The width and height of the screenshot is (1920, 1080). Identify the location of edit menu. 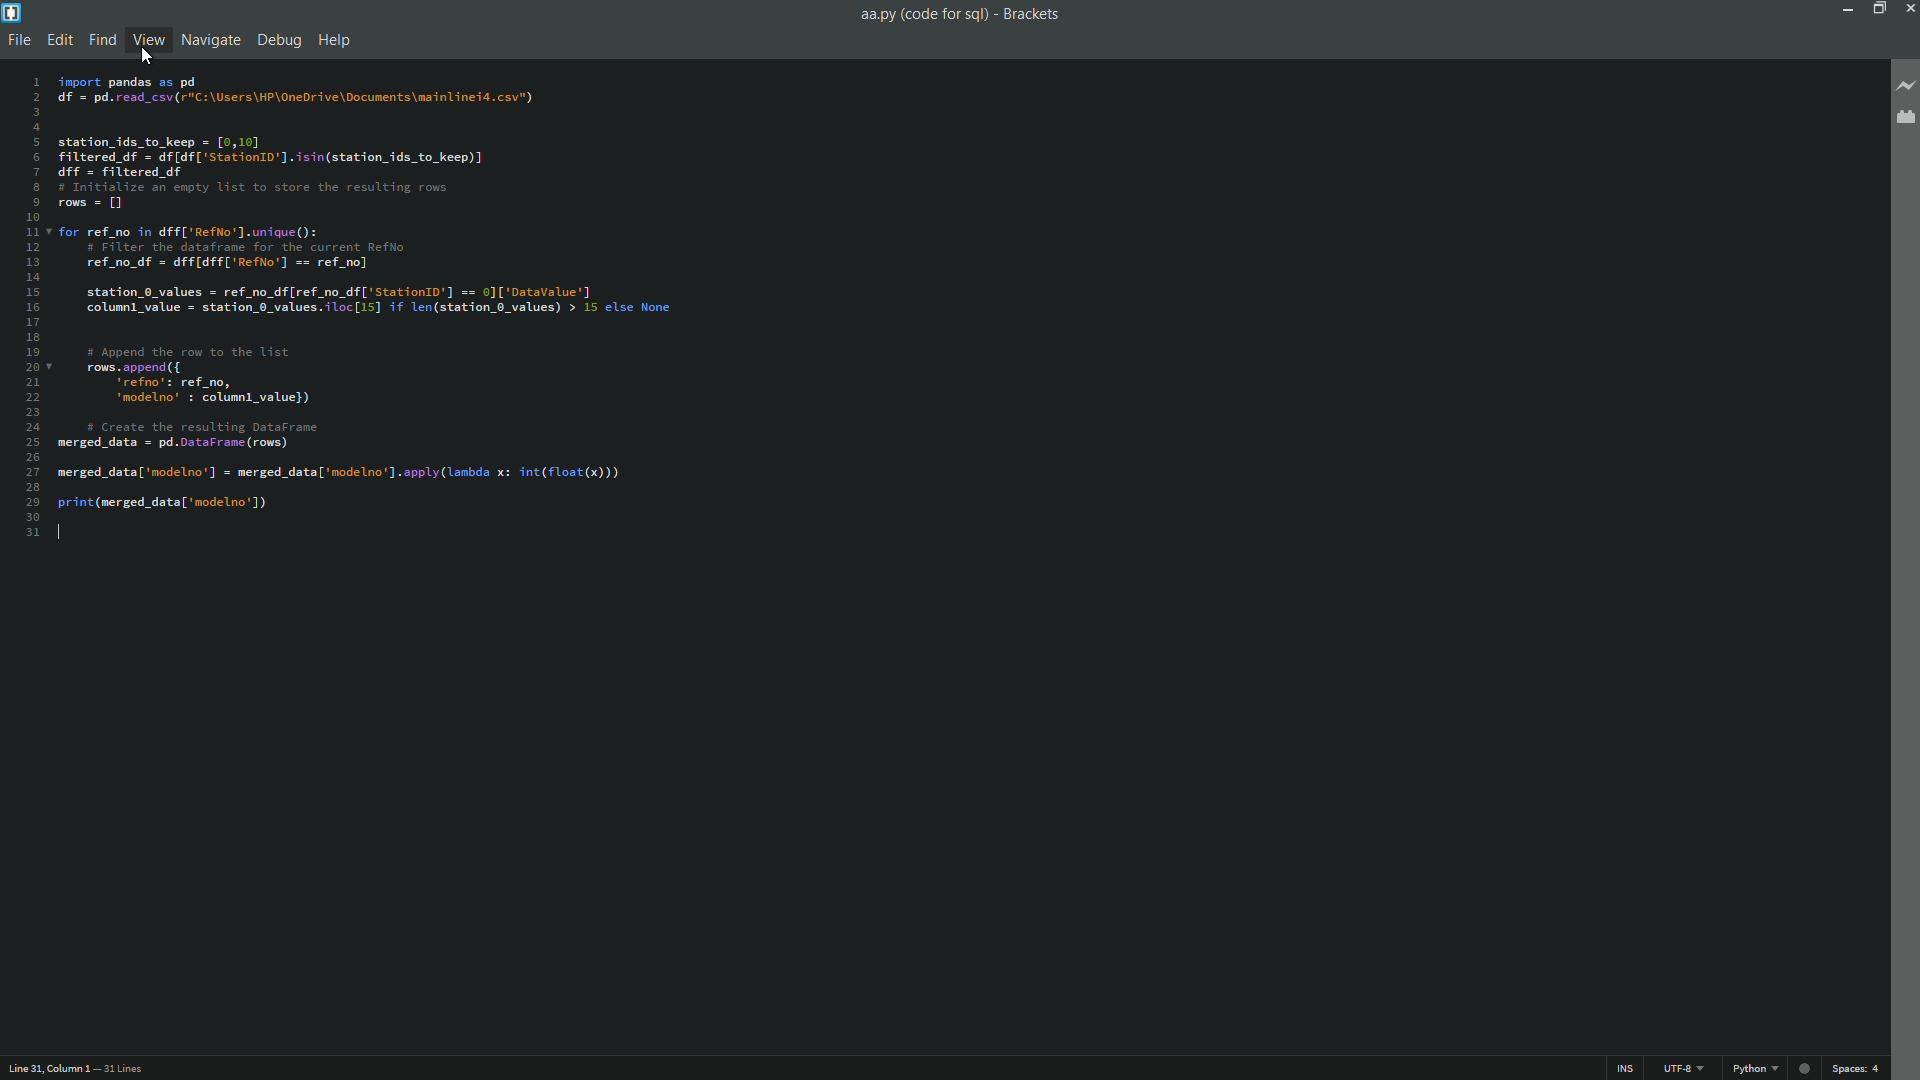
(56, 40).